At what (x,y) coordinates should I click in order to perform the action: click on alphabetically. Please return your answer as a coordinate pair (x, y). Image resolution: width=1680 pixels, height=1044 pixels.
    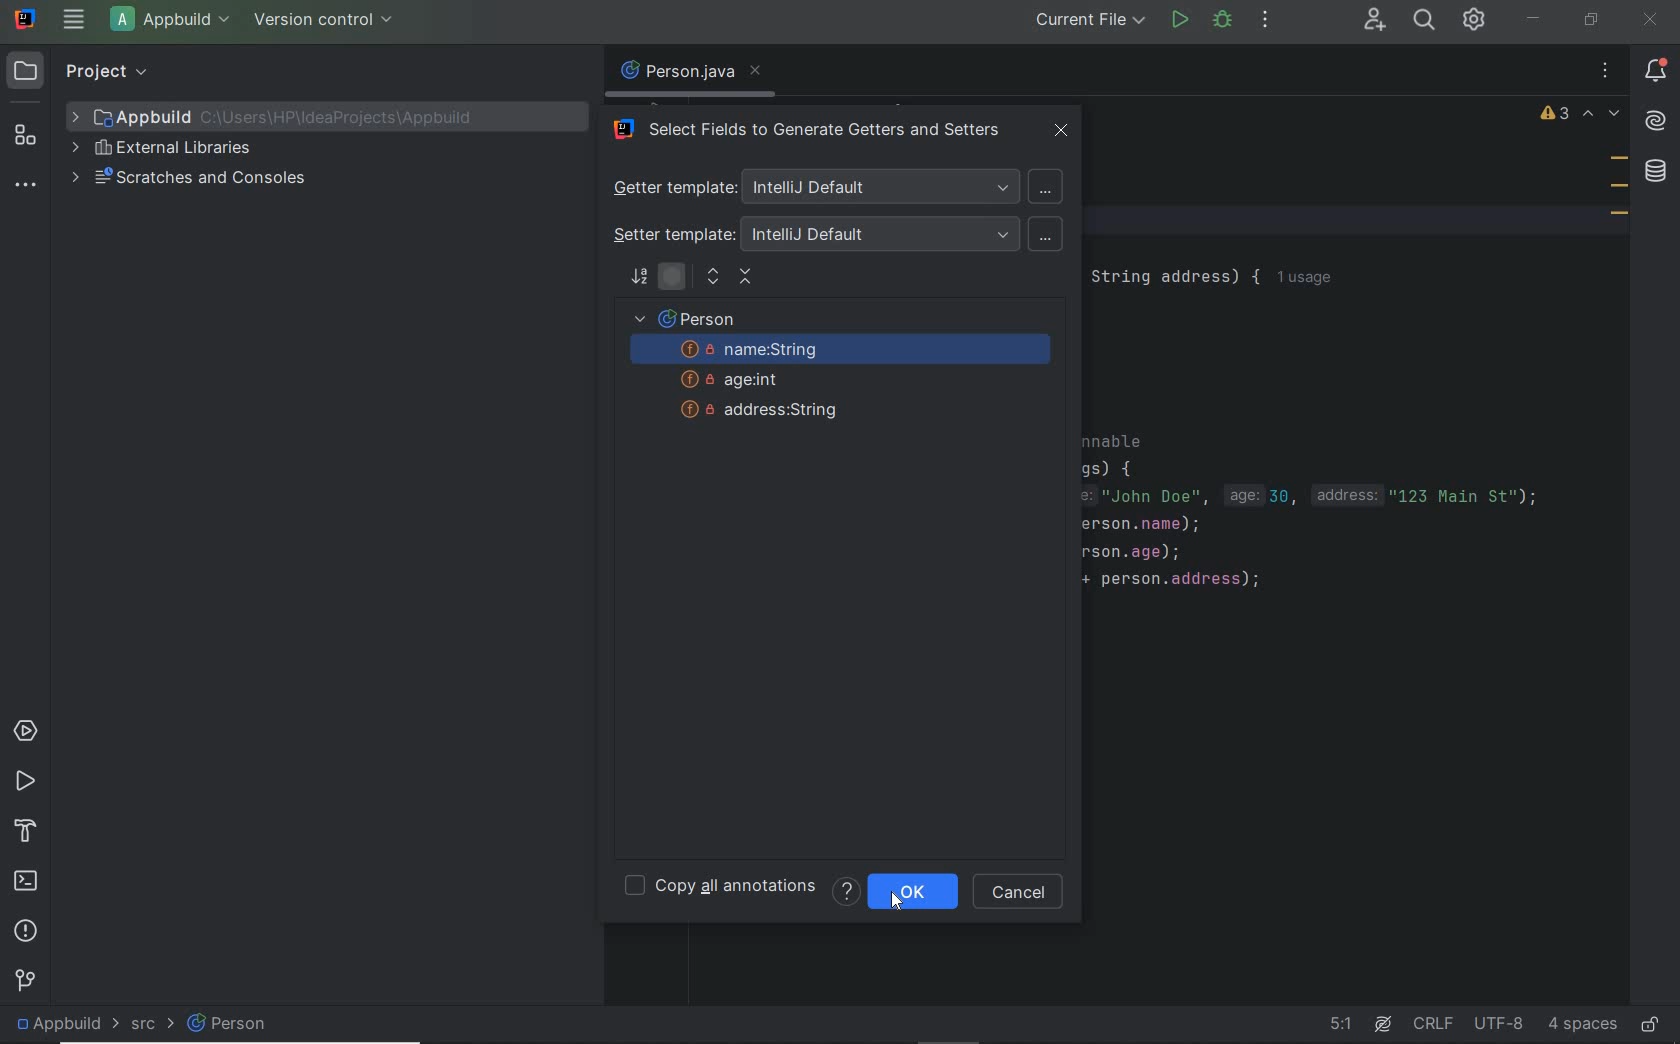
    Looking at the image, I should click on (639, 279).